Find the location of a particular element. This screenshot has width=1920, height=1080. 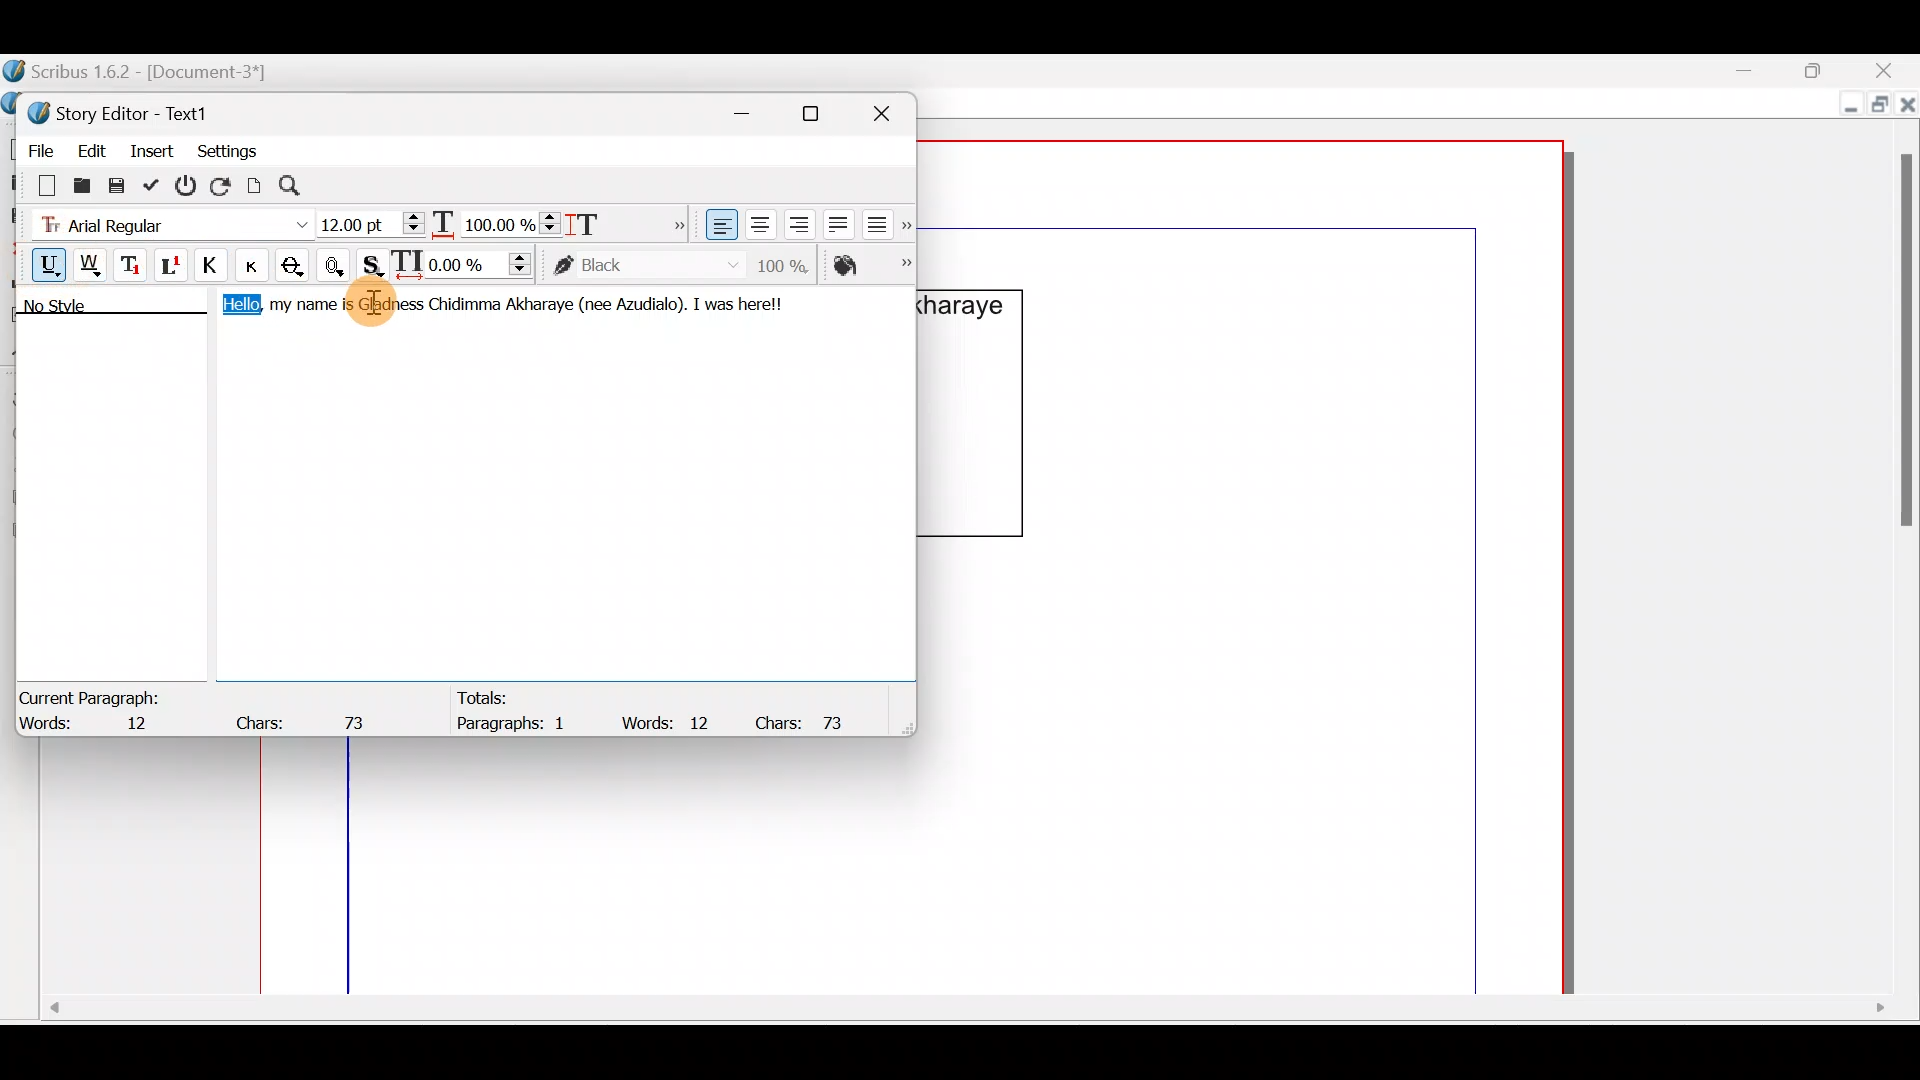

Scaling width of characters is located at coordinates (496, 220).